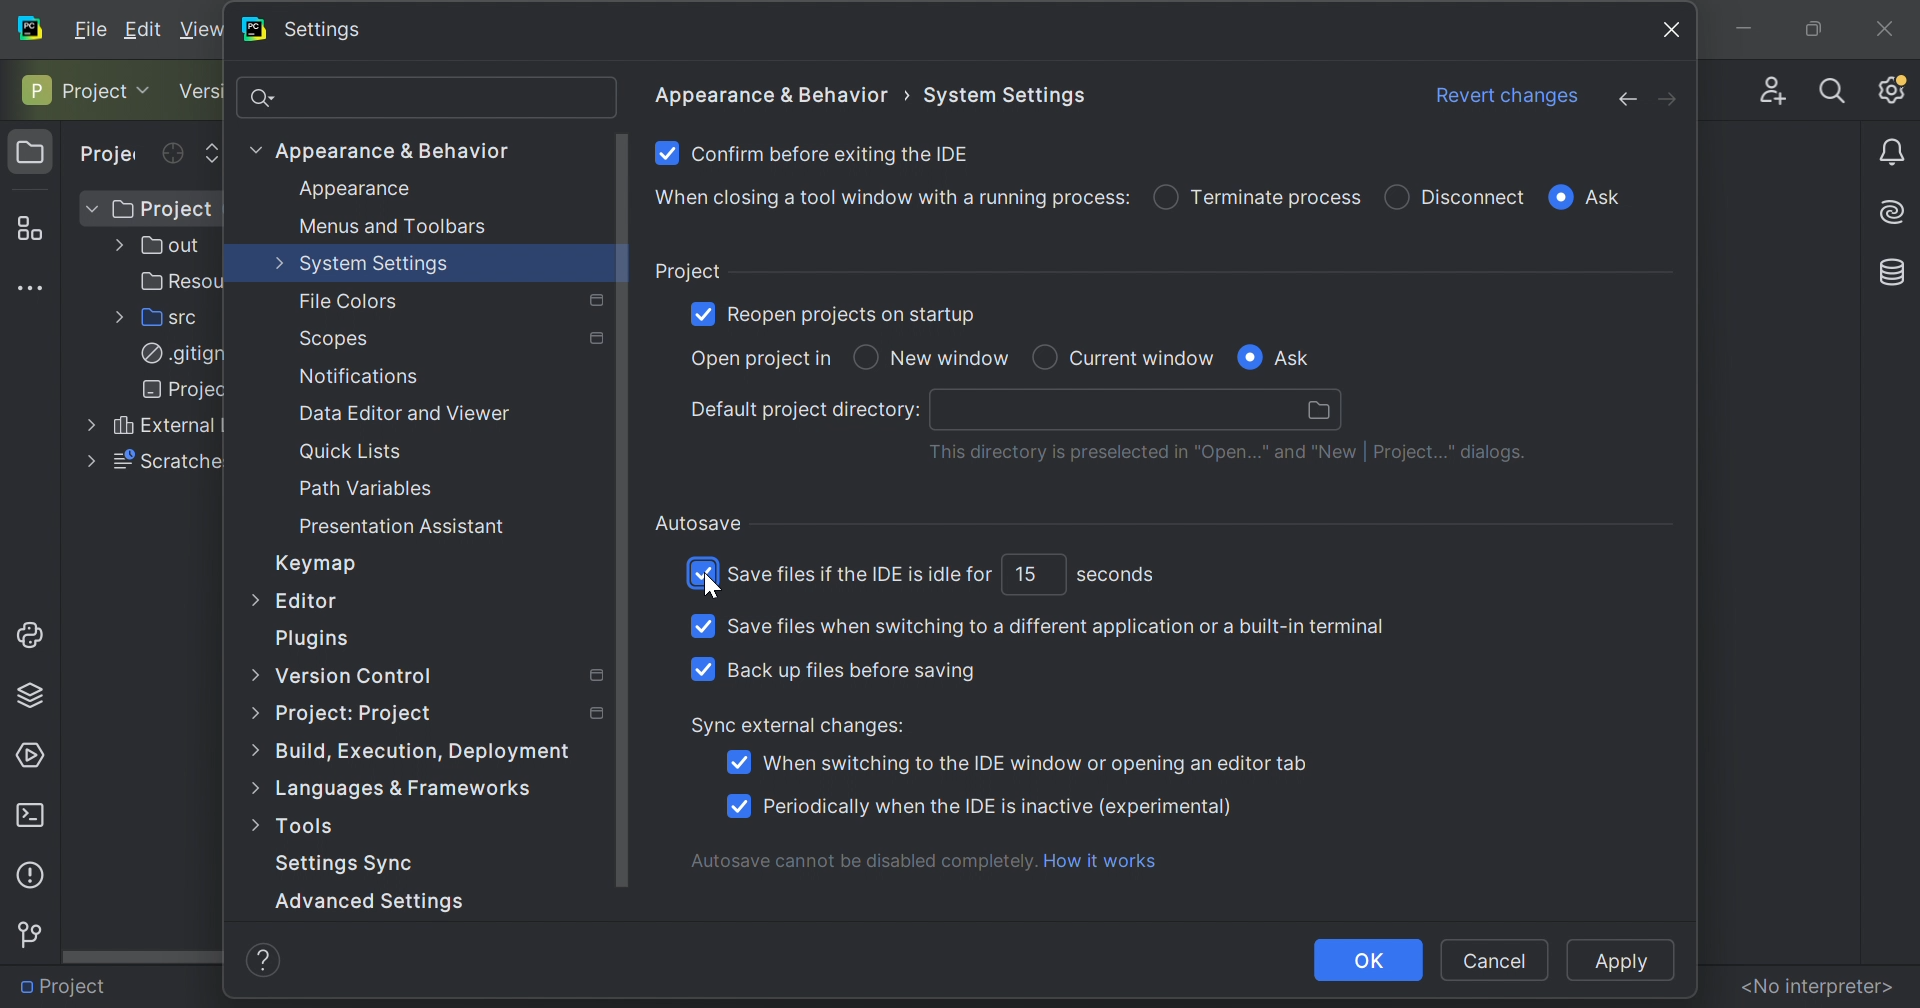 The width and height of the screenshot is (1920, 1008). I want to click on help icon, so click(265, 962).